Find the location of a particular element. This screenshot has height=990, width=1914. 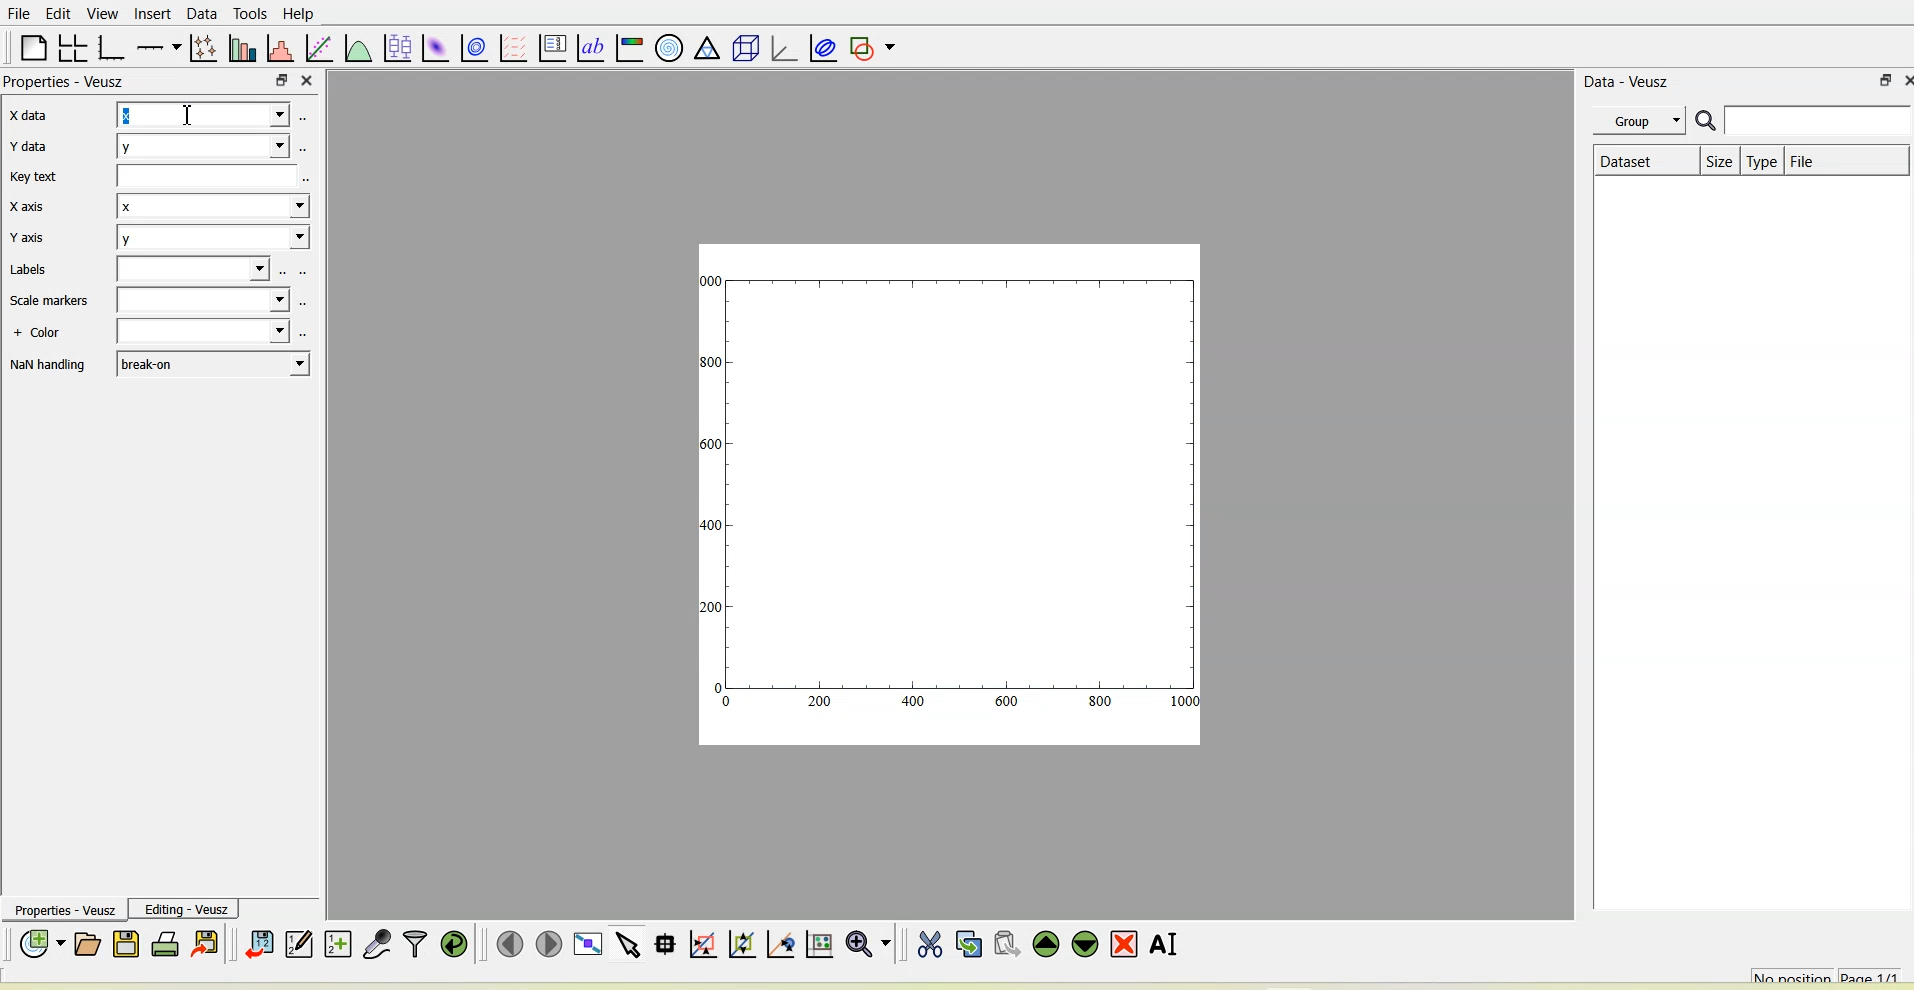

Import data into Veusz is located at coordinates (259, 944).